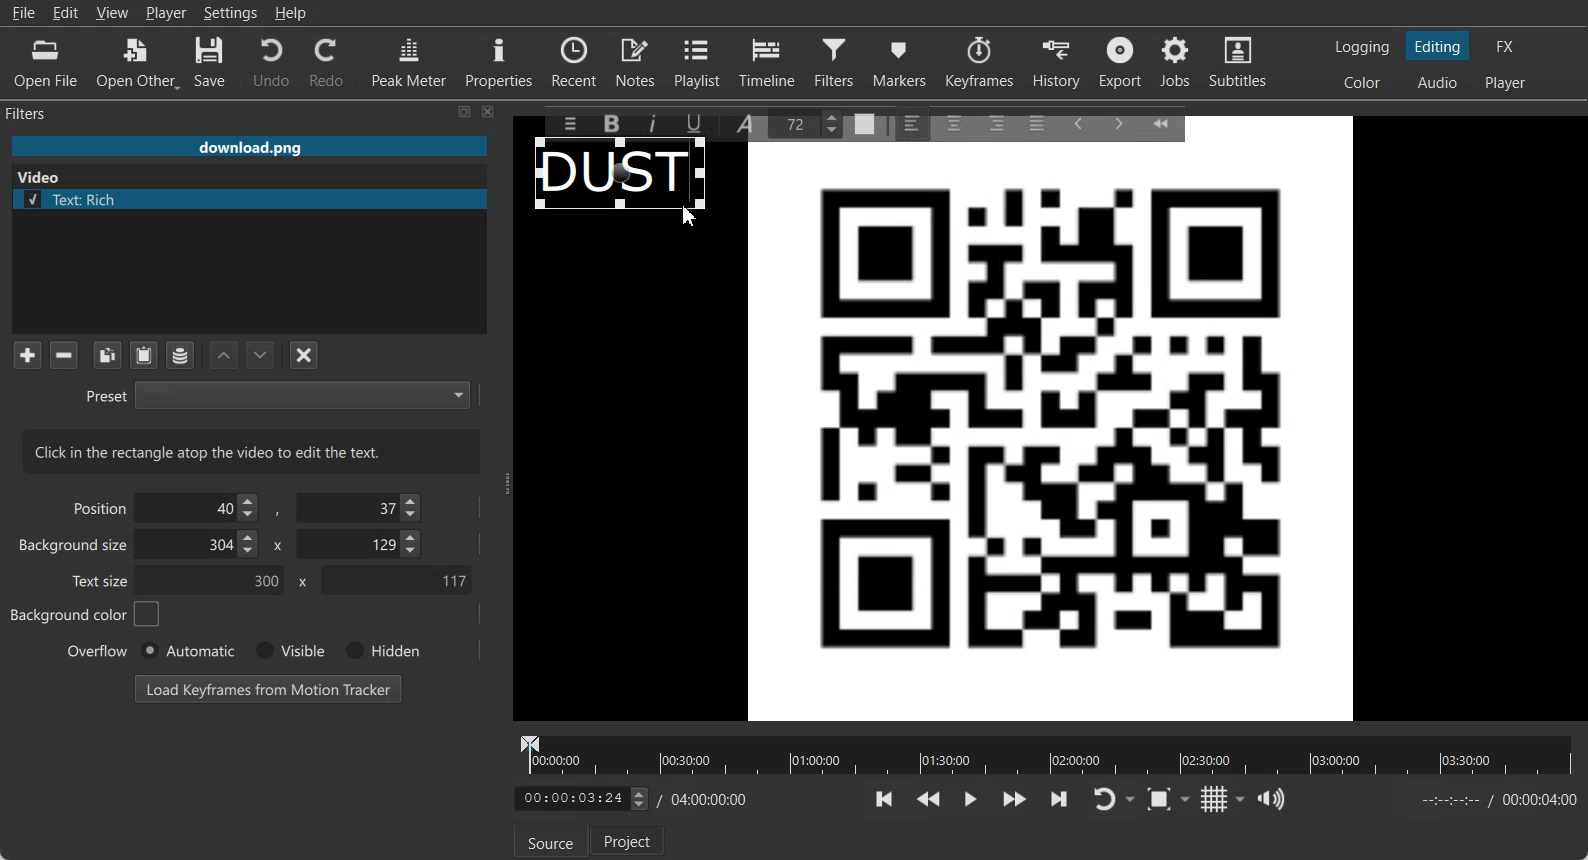 The width and height of the screenshot is (1588, 860). What do you see at coordinates (107, 355) in the screenshot?
I see `Copy checked filters` at bounding box center [107, 355].